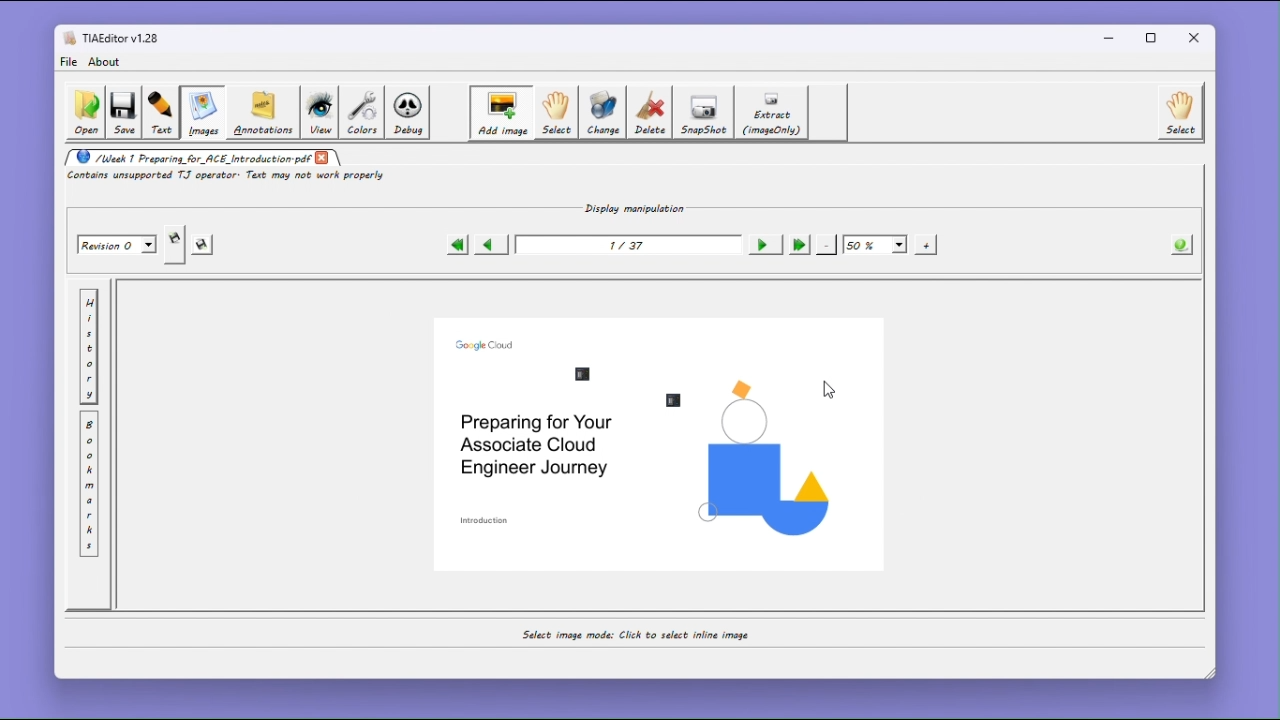 The height and width of the screenshot is (720, 1280). What do you see at coordinates (89, 485) in the screenshot?
I see `Bookmark` at bounding box center [89, 485].